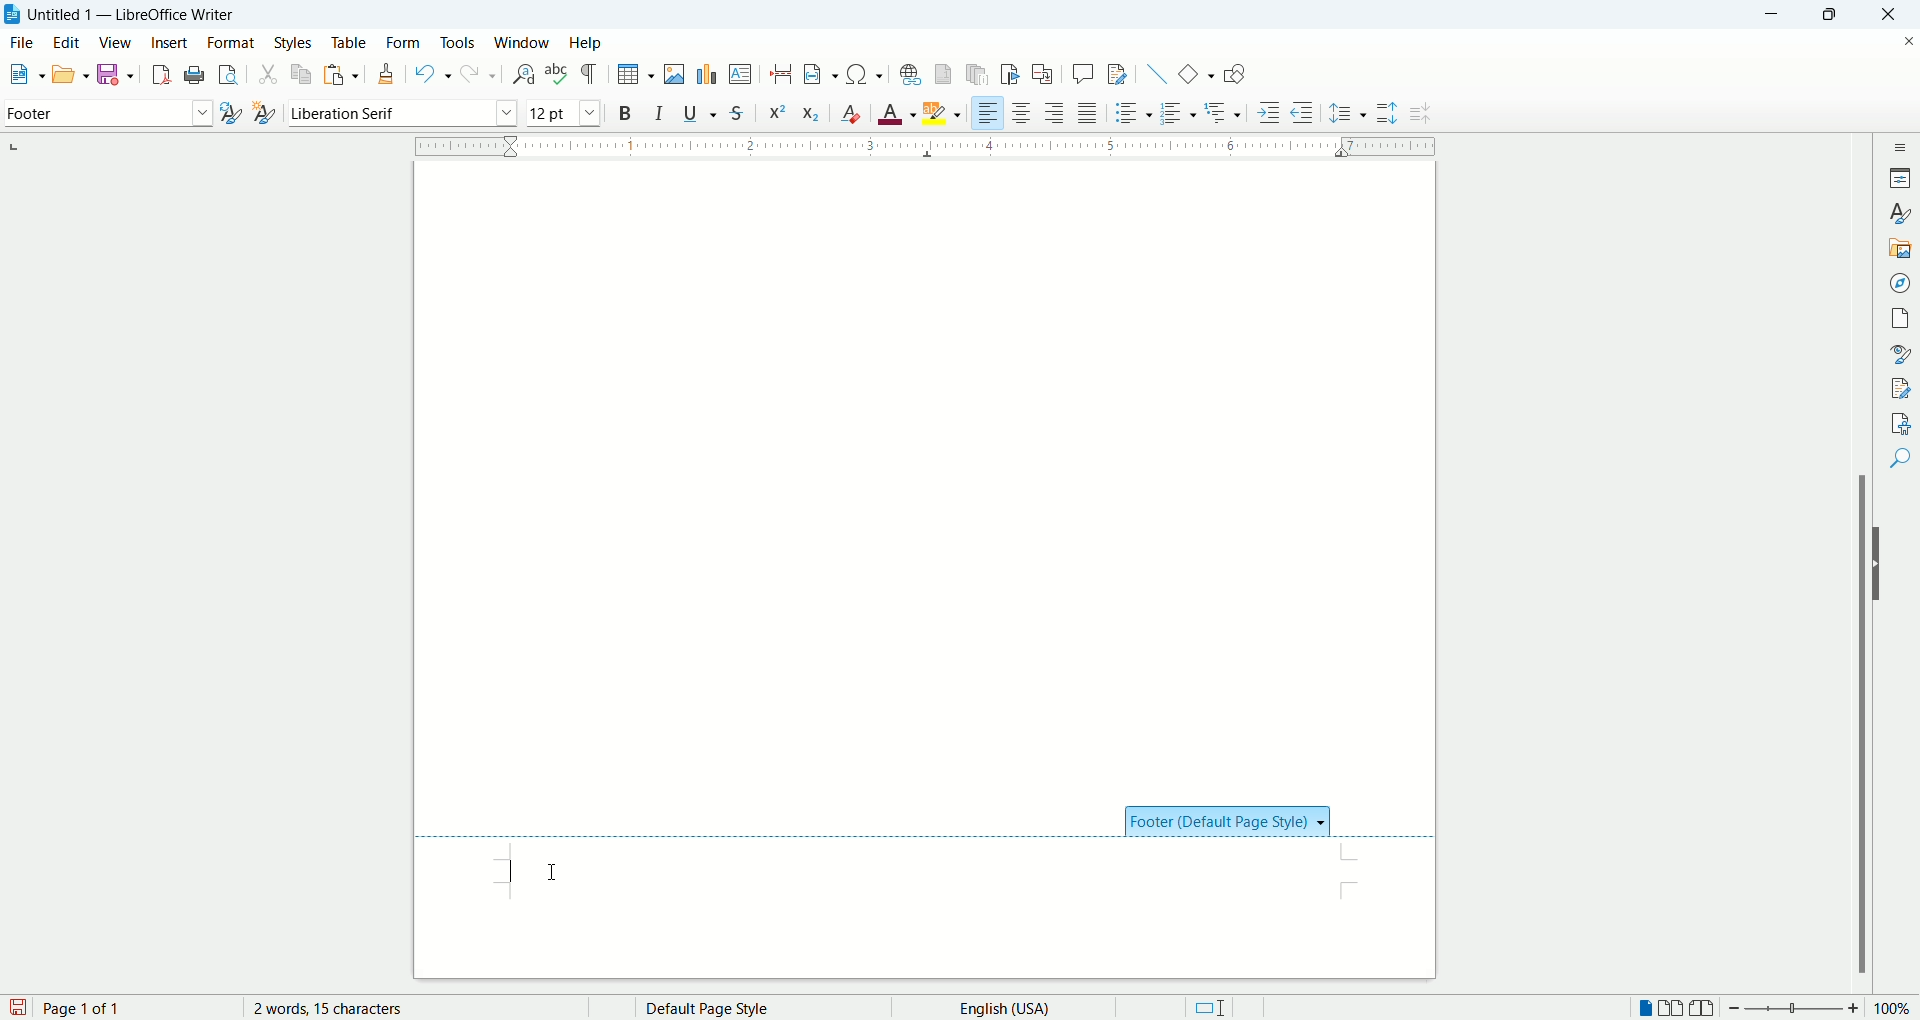 The image size is (1920, 1020). I want to click on manage changes, so click(1902, 389).